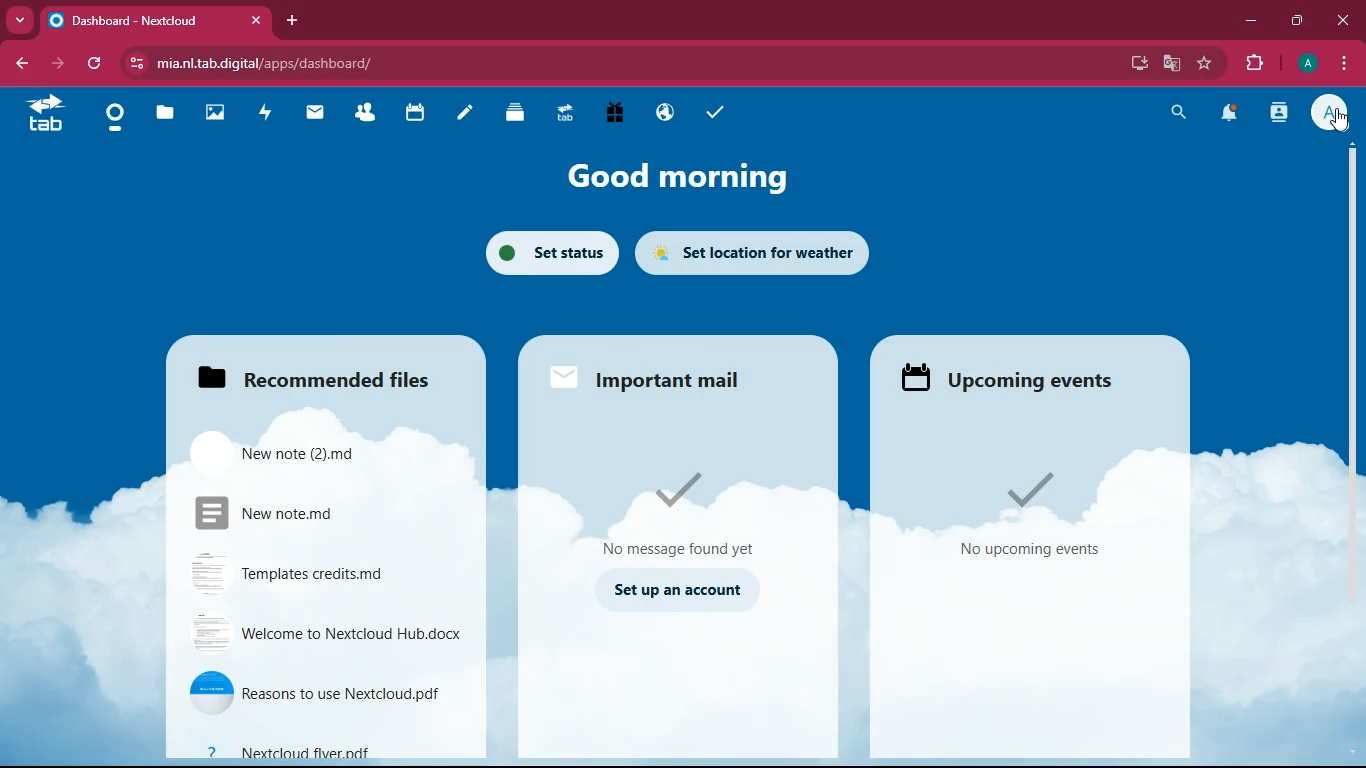 The height and width of the screenshot is (768, 1366). Describe the element at coordinates (1255, 64) in the screenshot. I see `extensions` at that location.